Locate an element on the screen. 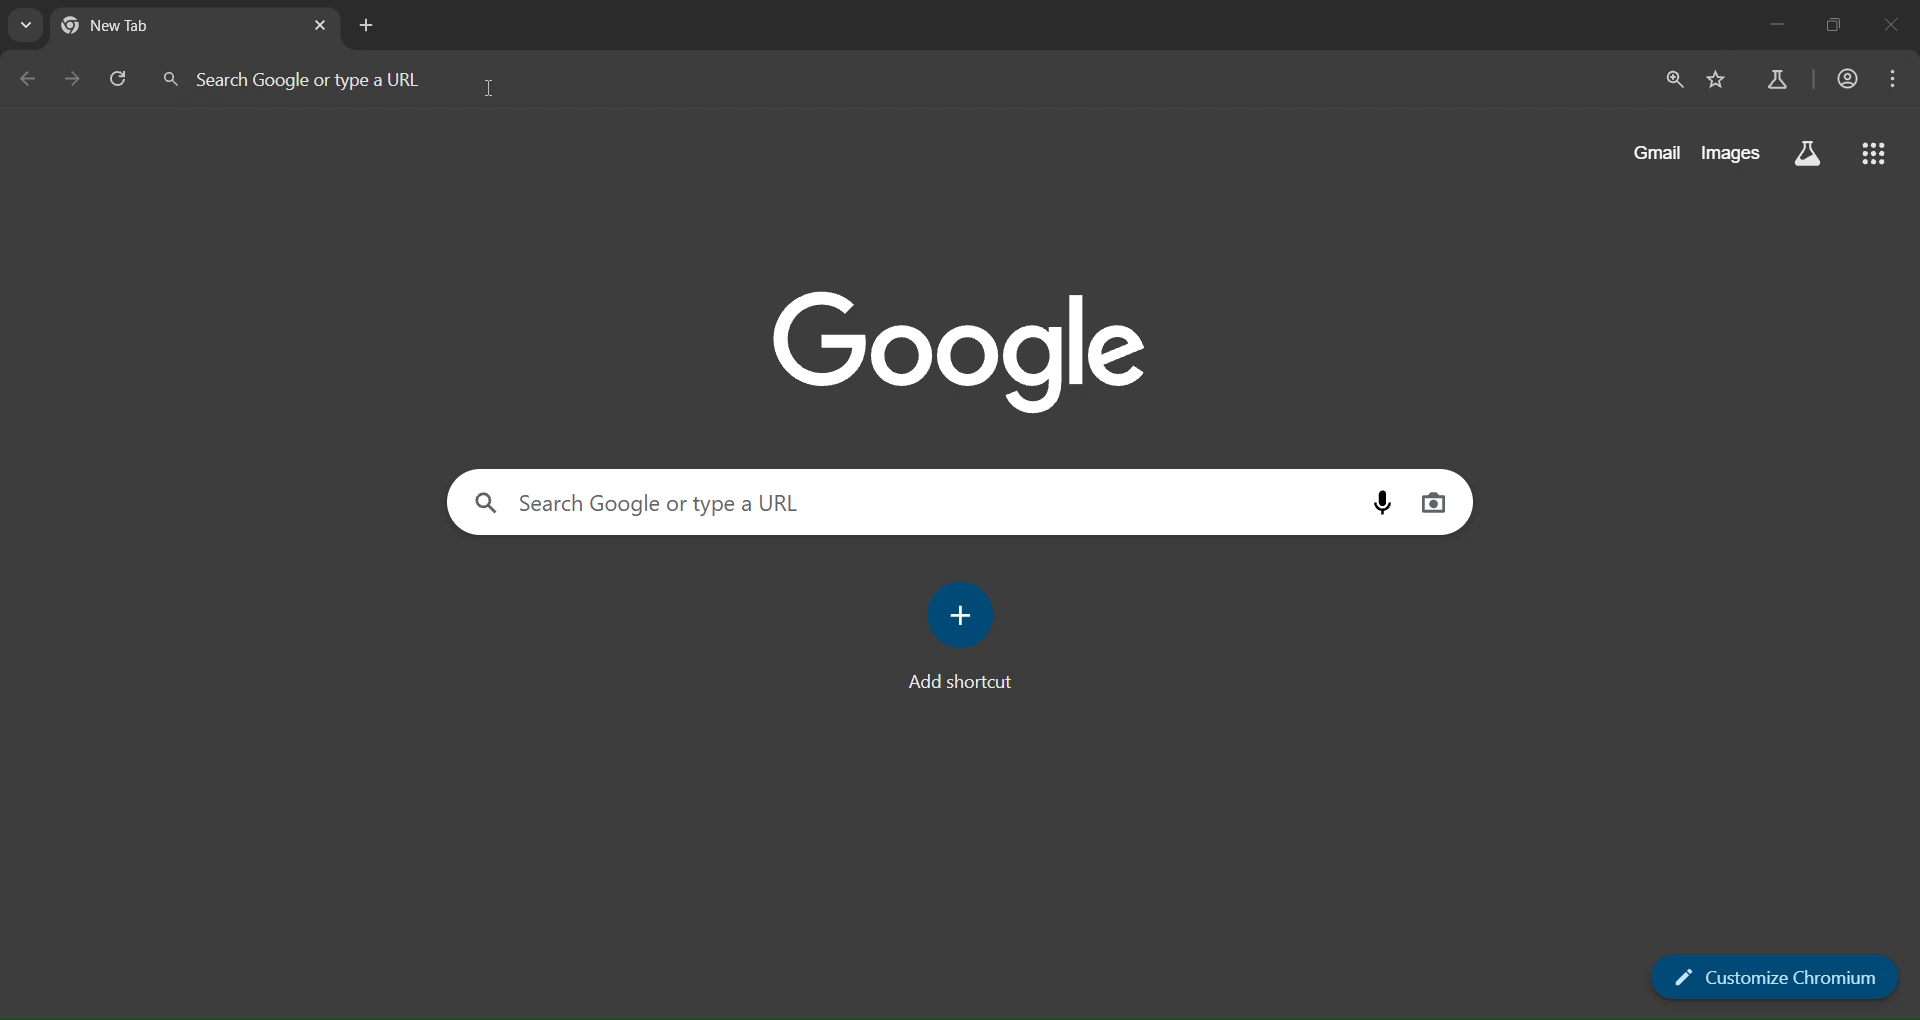  cursor is located at coordinates (494, 85).